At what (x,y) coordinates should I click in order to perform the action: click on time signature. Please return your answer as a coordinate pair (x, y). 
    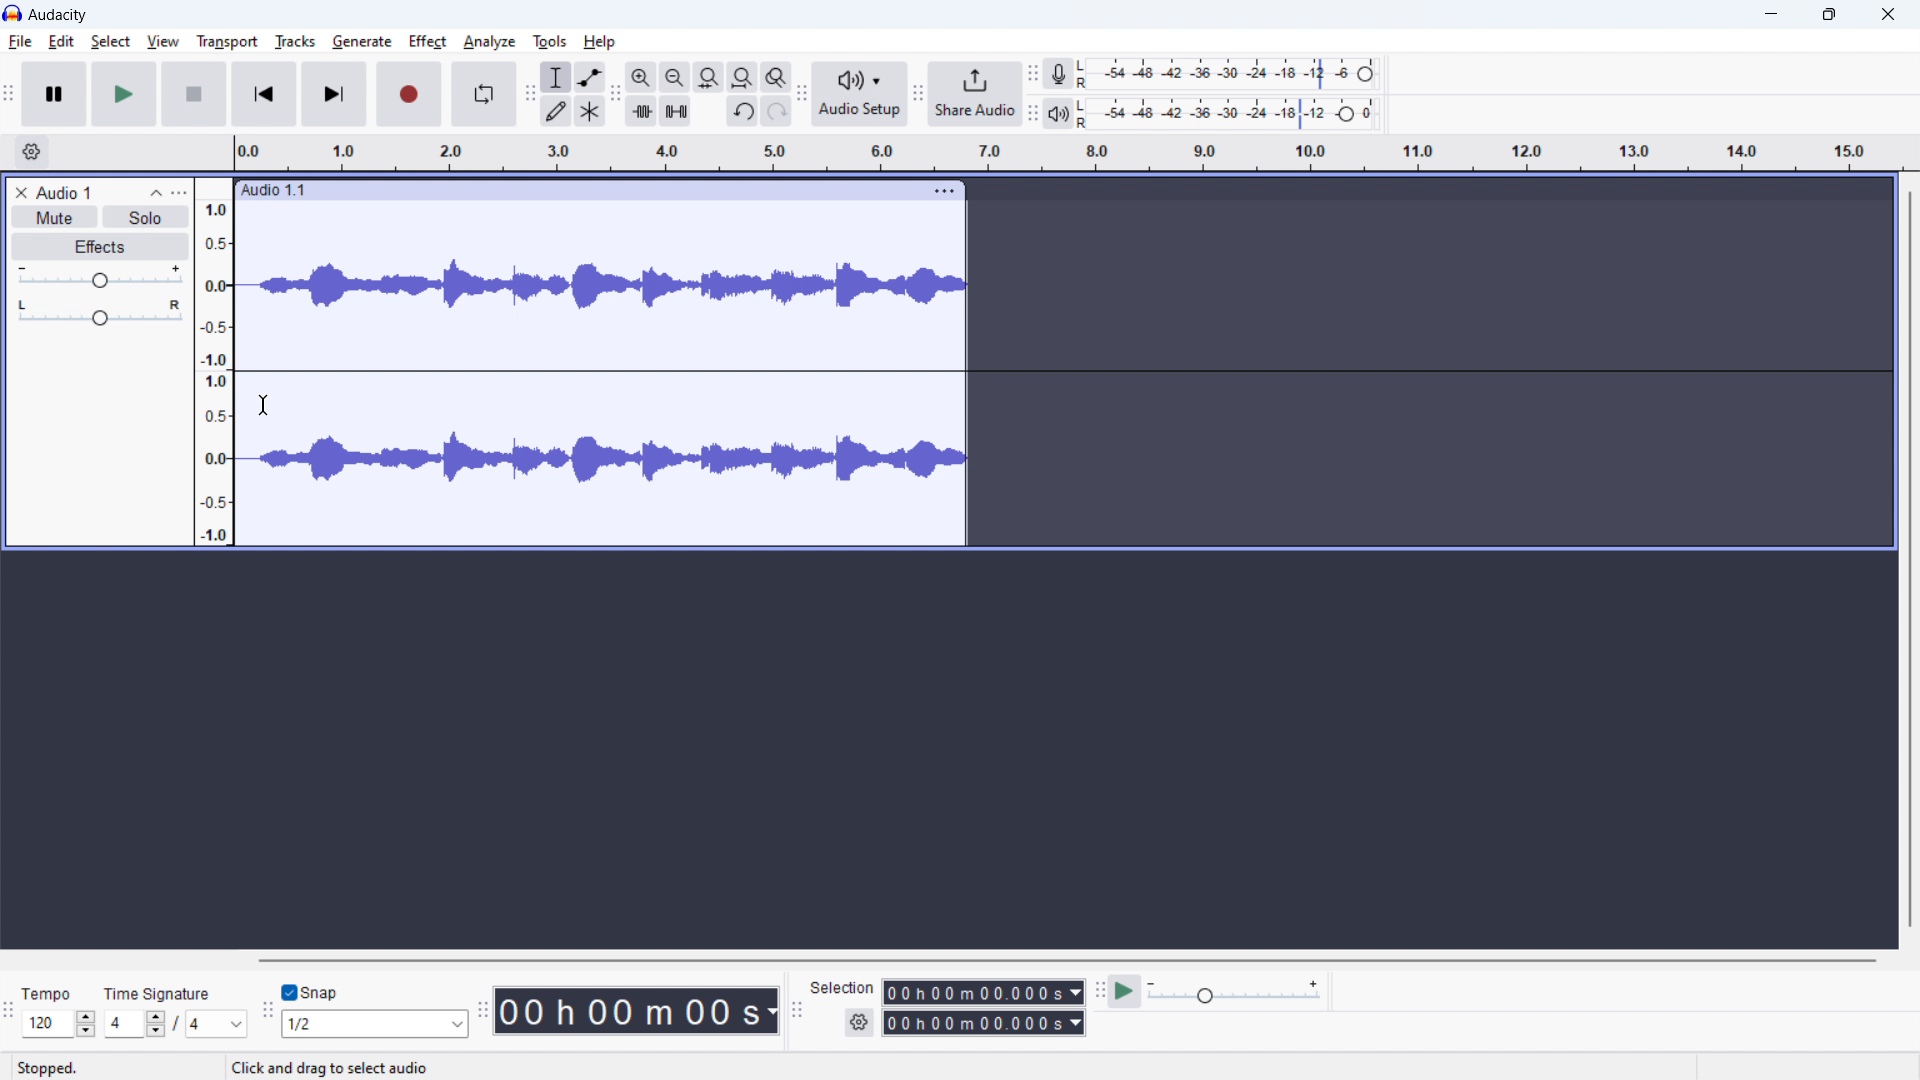
    Looking at the image, I should click on (157, 993).